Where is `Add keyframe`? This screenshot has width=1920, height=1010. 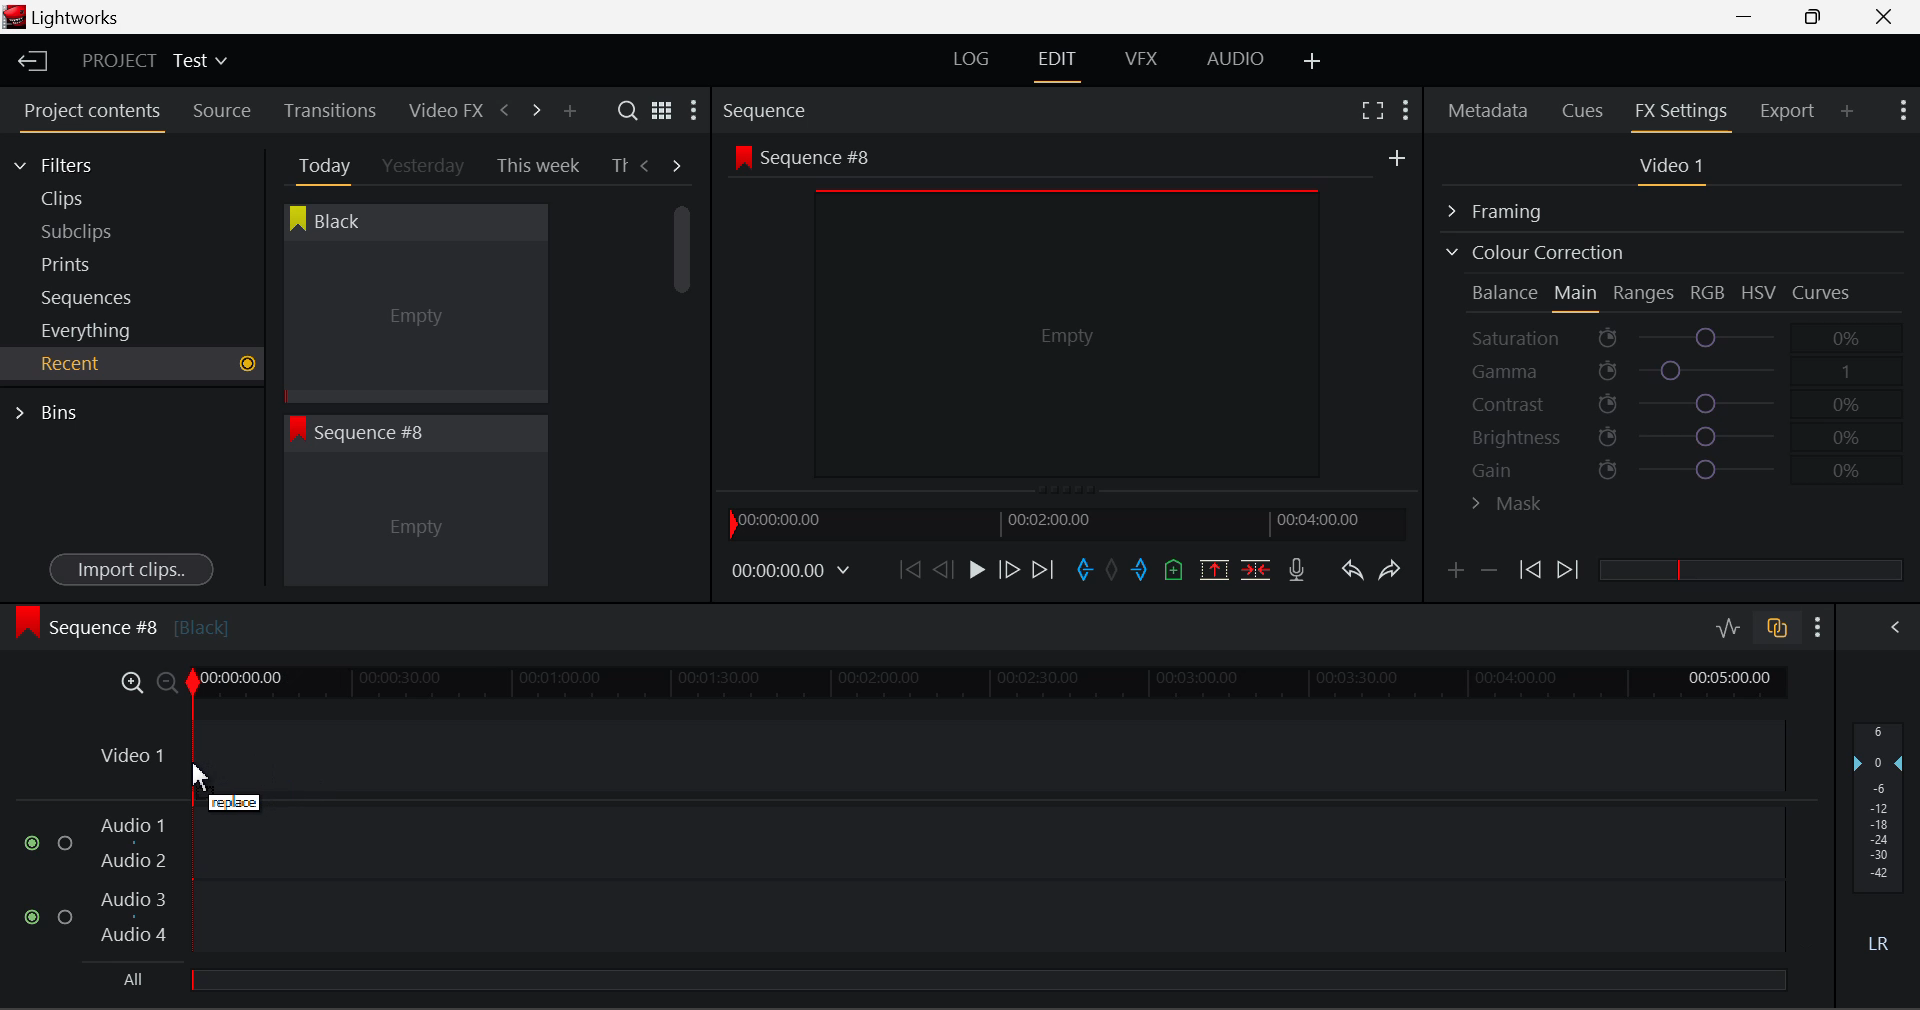
Add keyframe is located at coordinates (1452, 574).